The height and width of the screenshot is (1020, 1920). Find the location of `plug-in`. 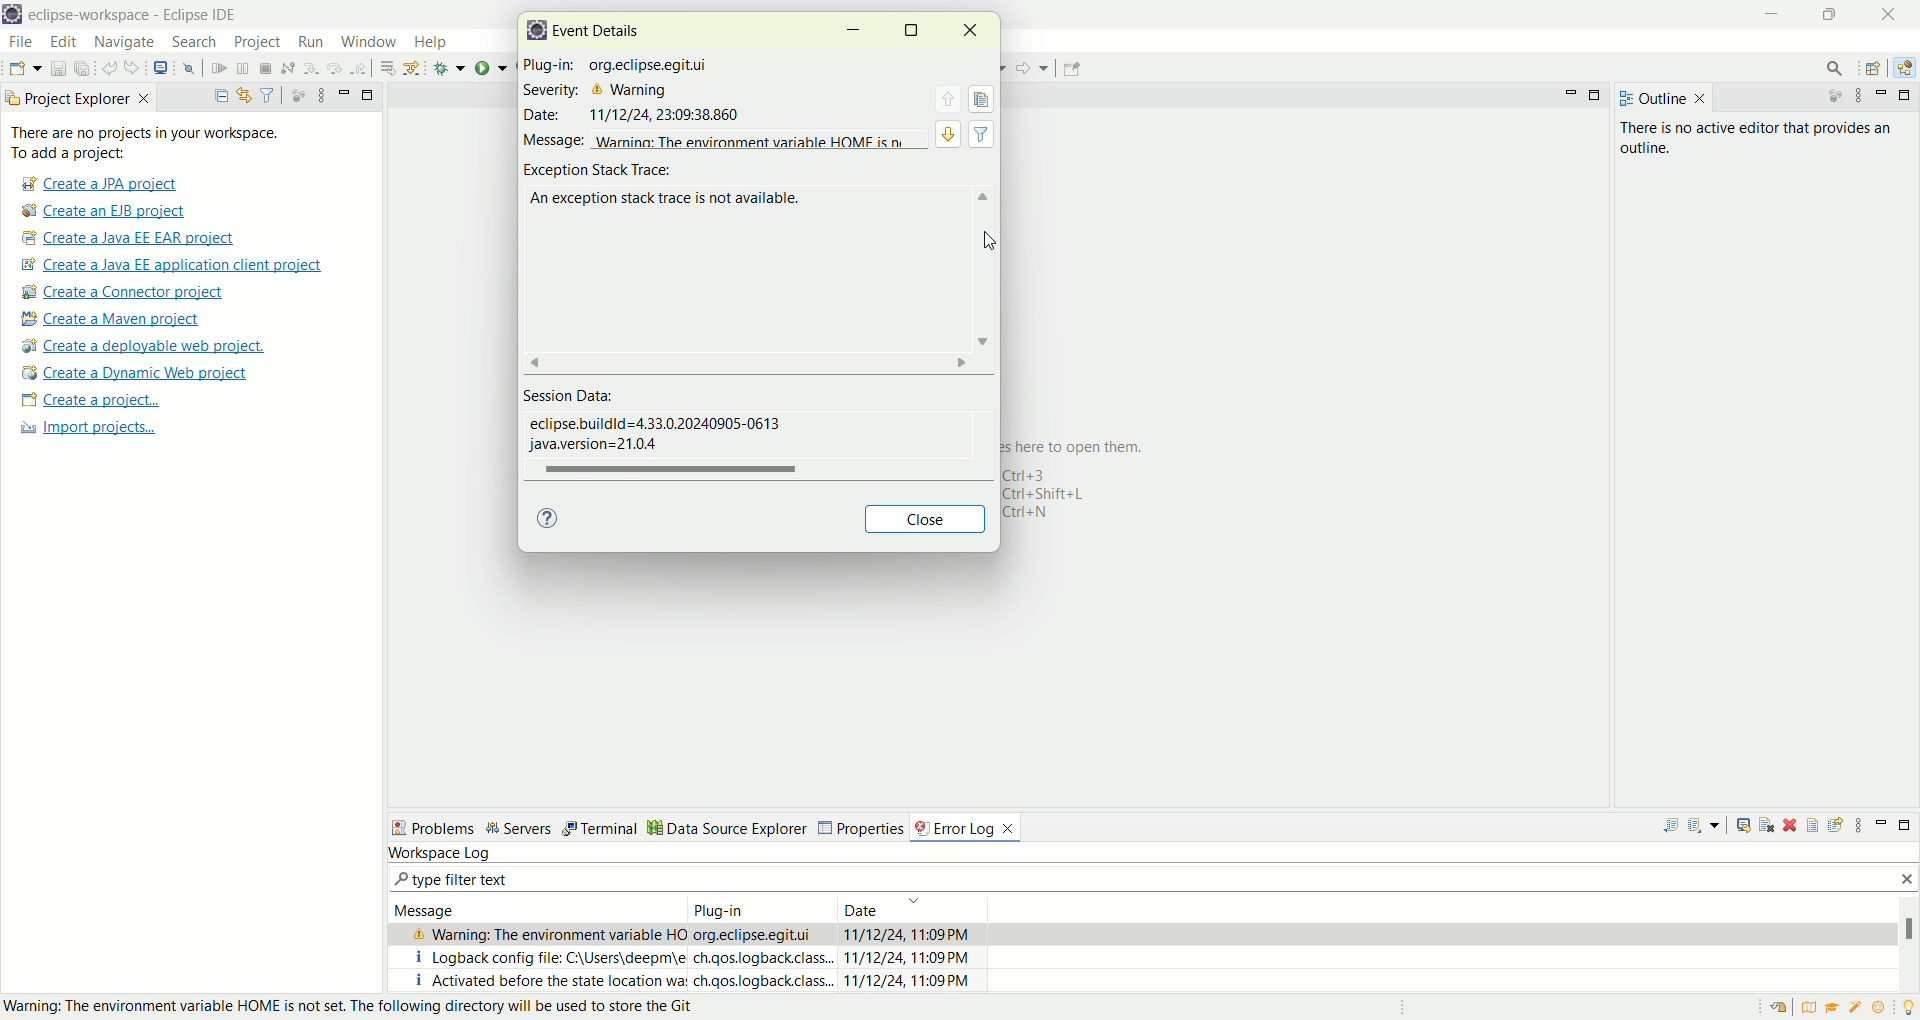

plug-in is located at coordinates (550, 66).